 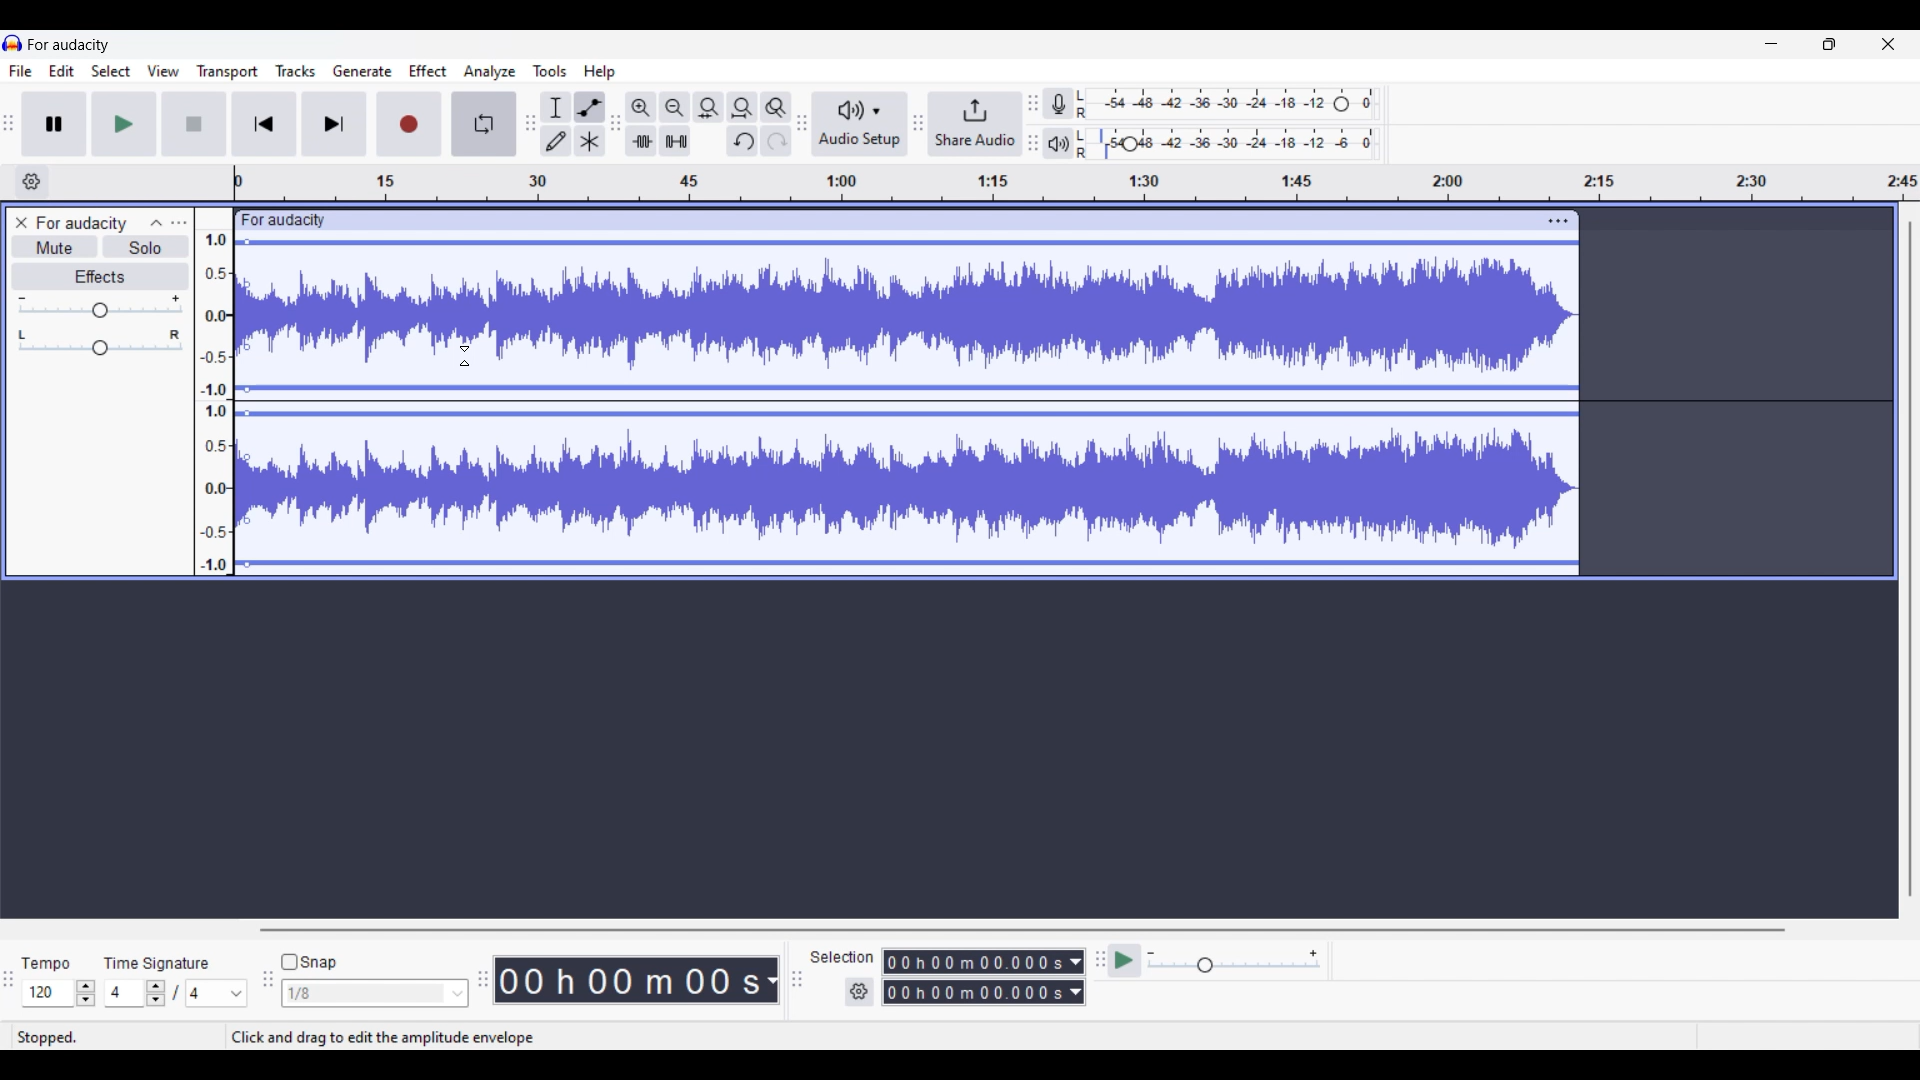 What do you see at coordinates (180, 223) in the screenshot?
I see `Open menu` at bounding box center [180, 223].